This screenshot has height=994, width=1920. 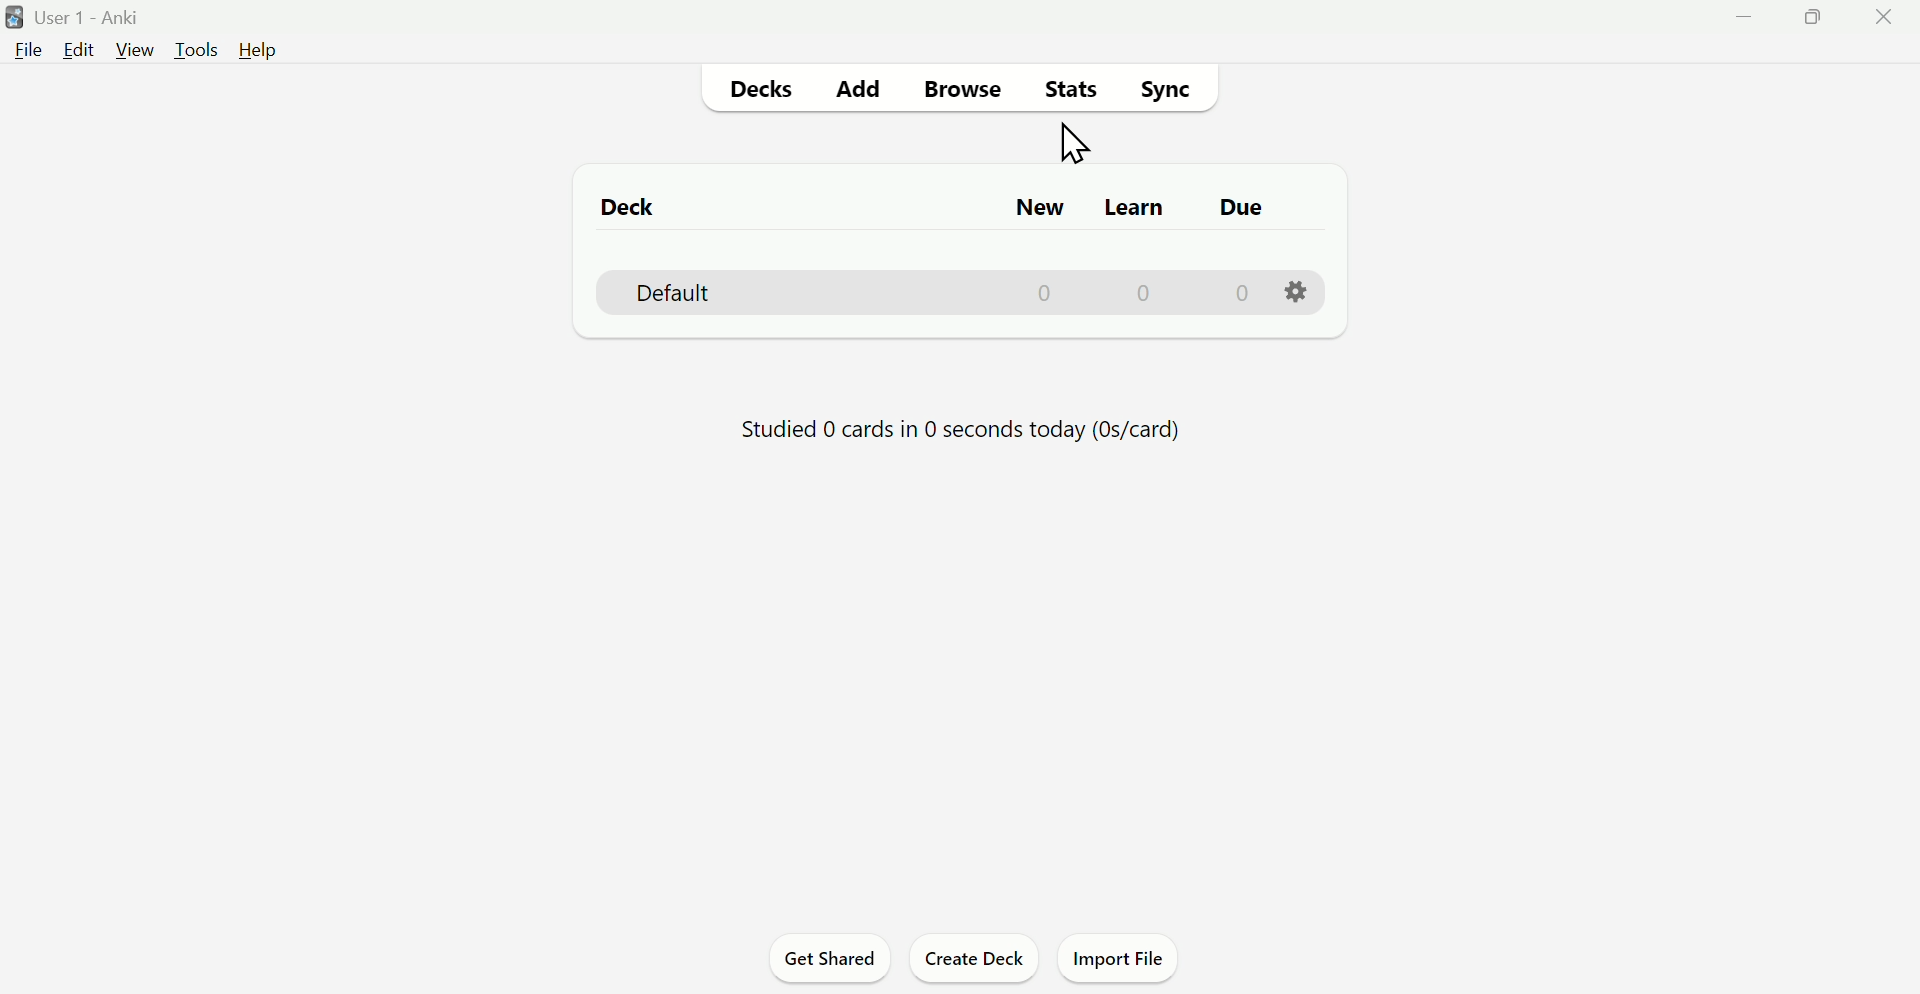 I want to click on Edit, so click(x=75, y=50).